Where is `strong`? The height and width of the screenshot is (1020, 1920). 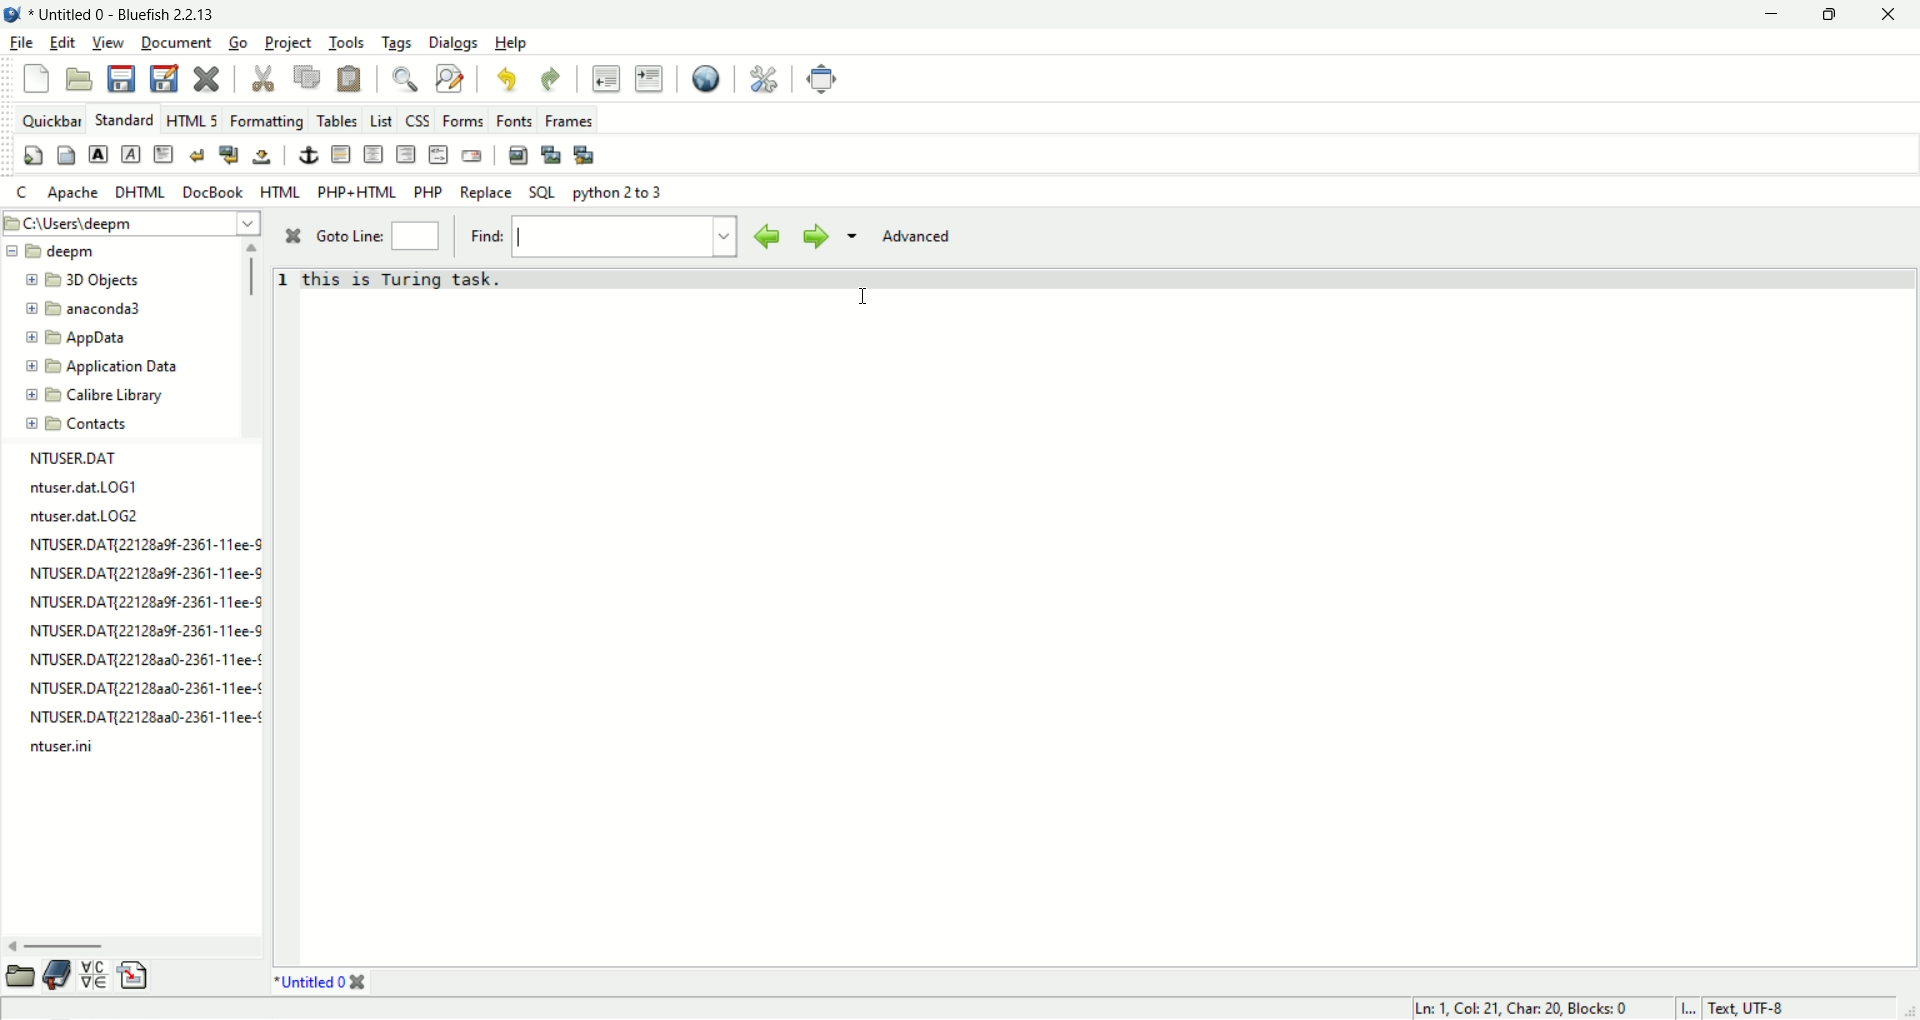 strong is located at coordinates (99, 154).